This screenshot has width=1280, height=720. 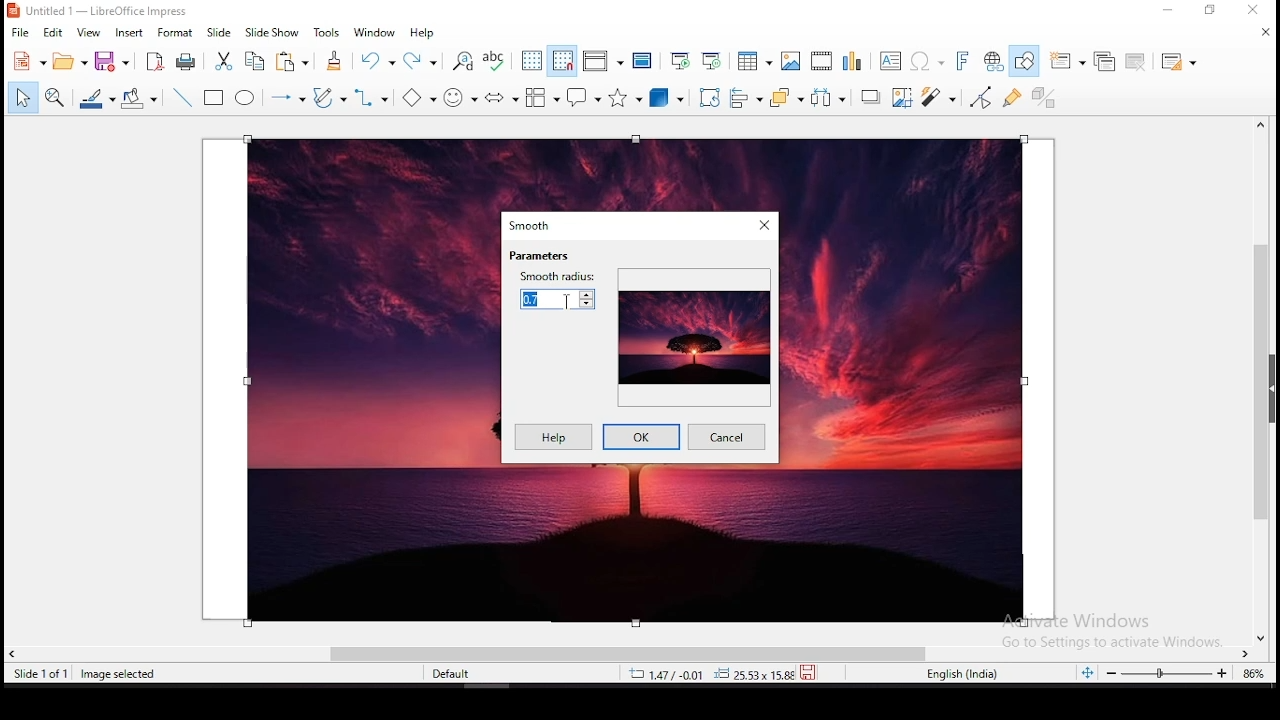 I want to click on show gluepoints functions, so click(x=1010, y=98).